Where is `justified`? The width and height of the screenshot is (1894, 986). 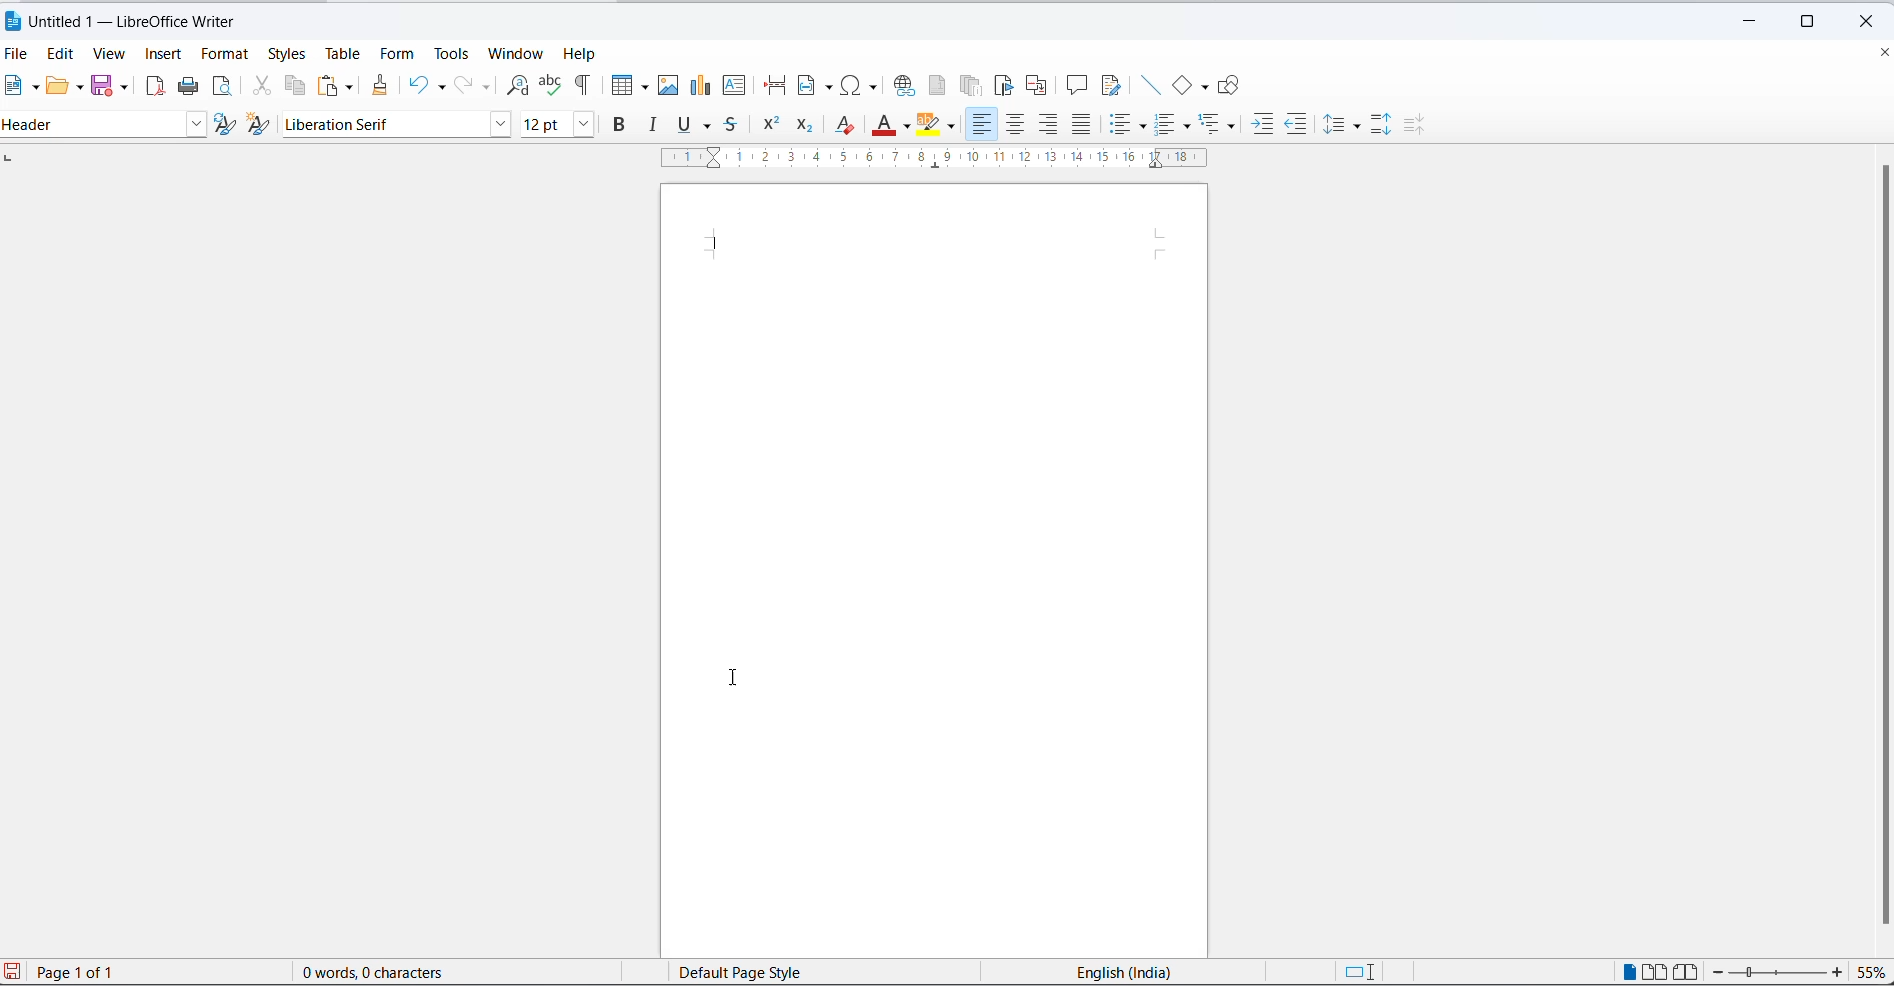 justified is located at coordinates (1081, 126).